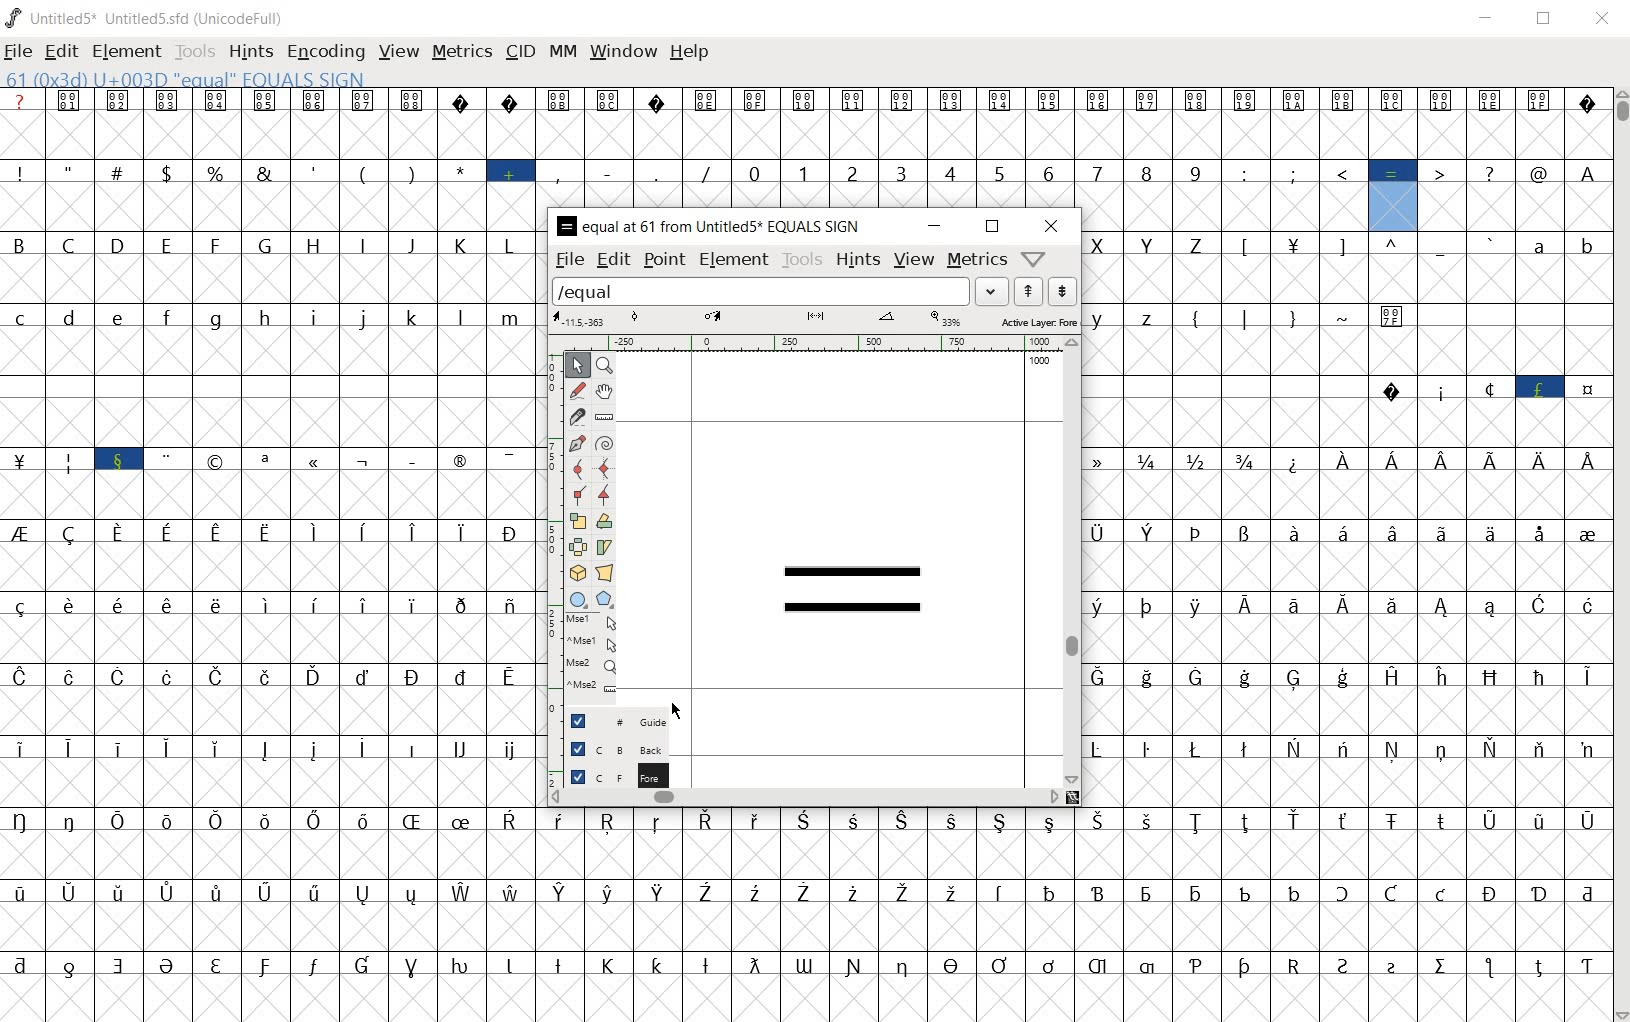 This screenshot has height=1022, width=1630. I want to click on window, so click(622, 52).